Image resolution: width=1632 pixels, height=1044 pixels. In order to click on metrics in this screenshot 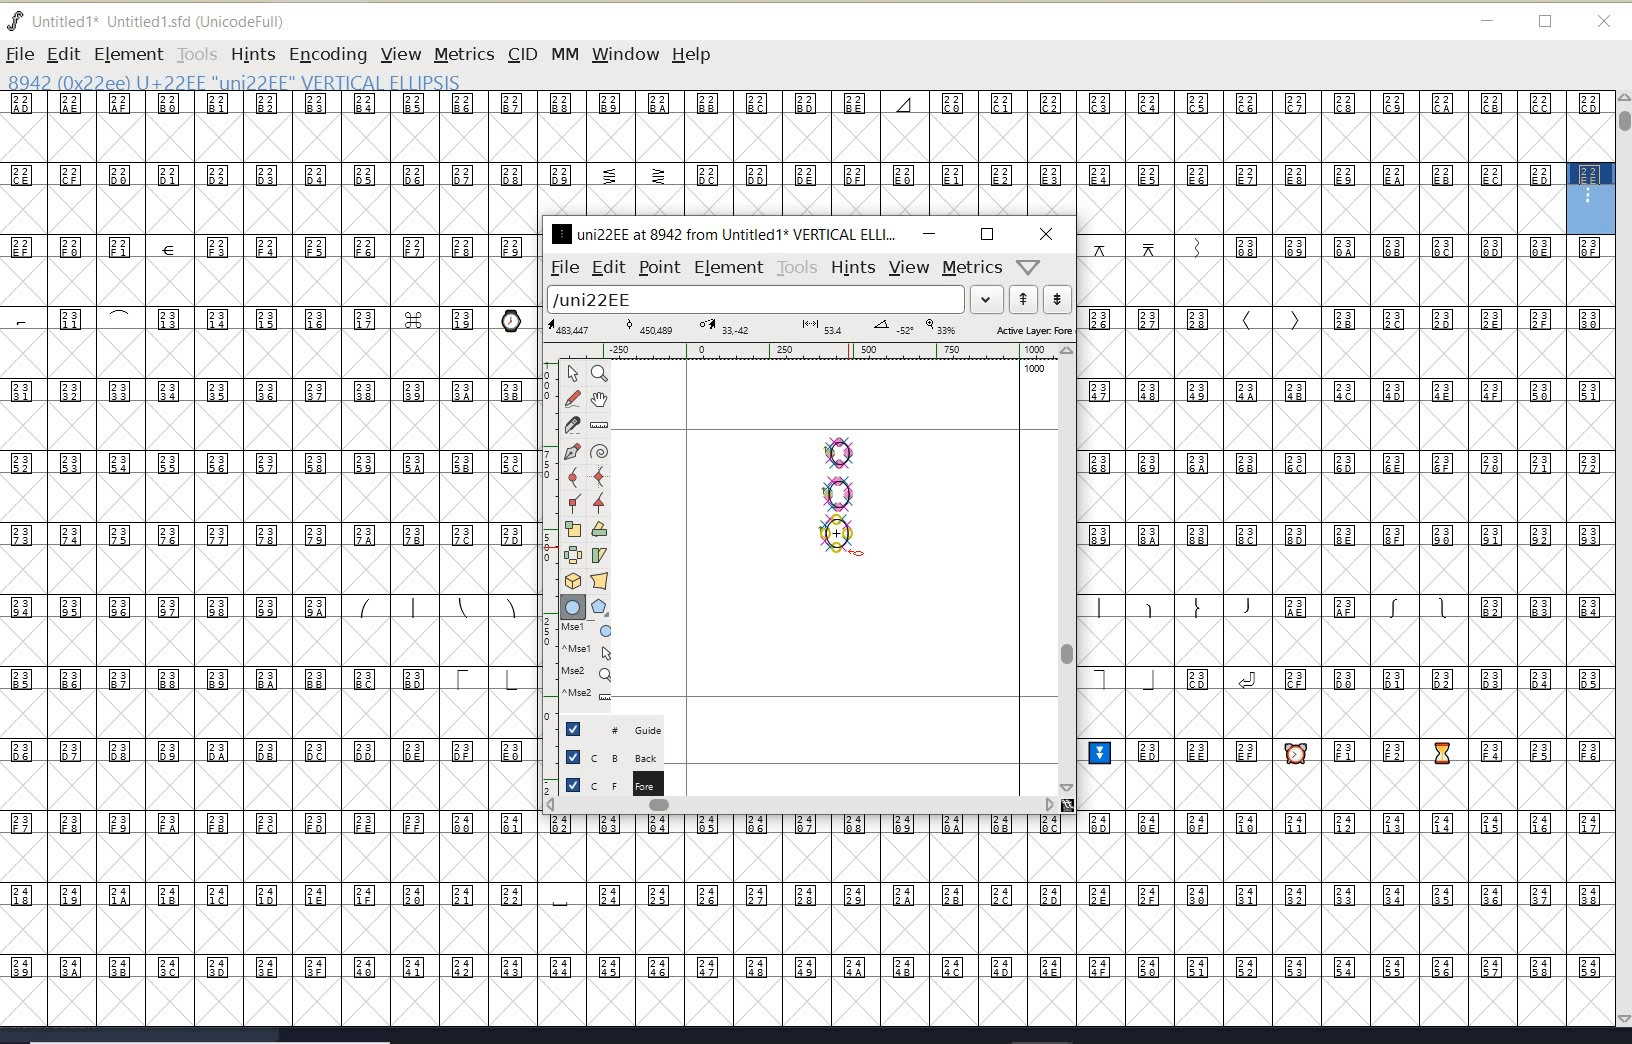, I will do `click(972, 268)`.